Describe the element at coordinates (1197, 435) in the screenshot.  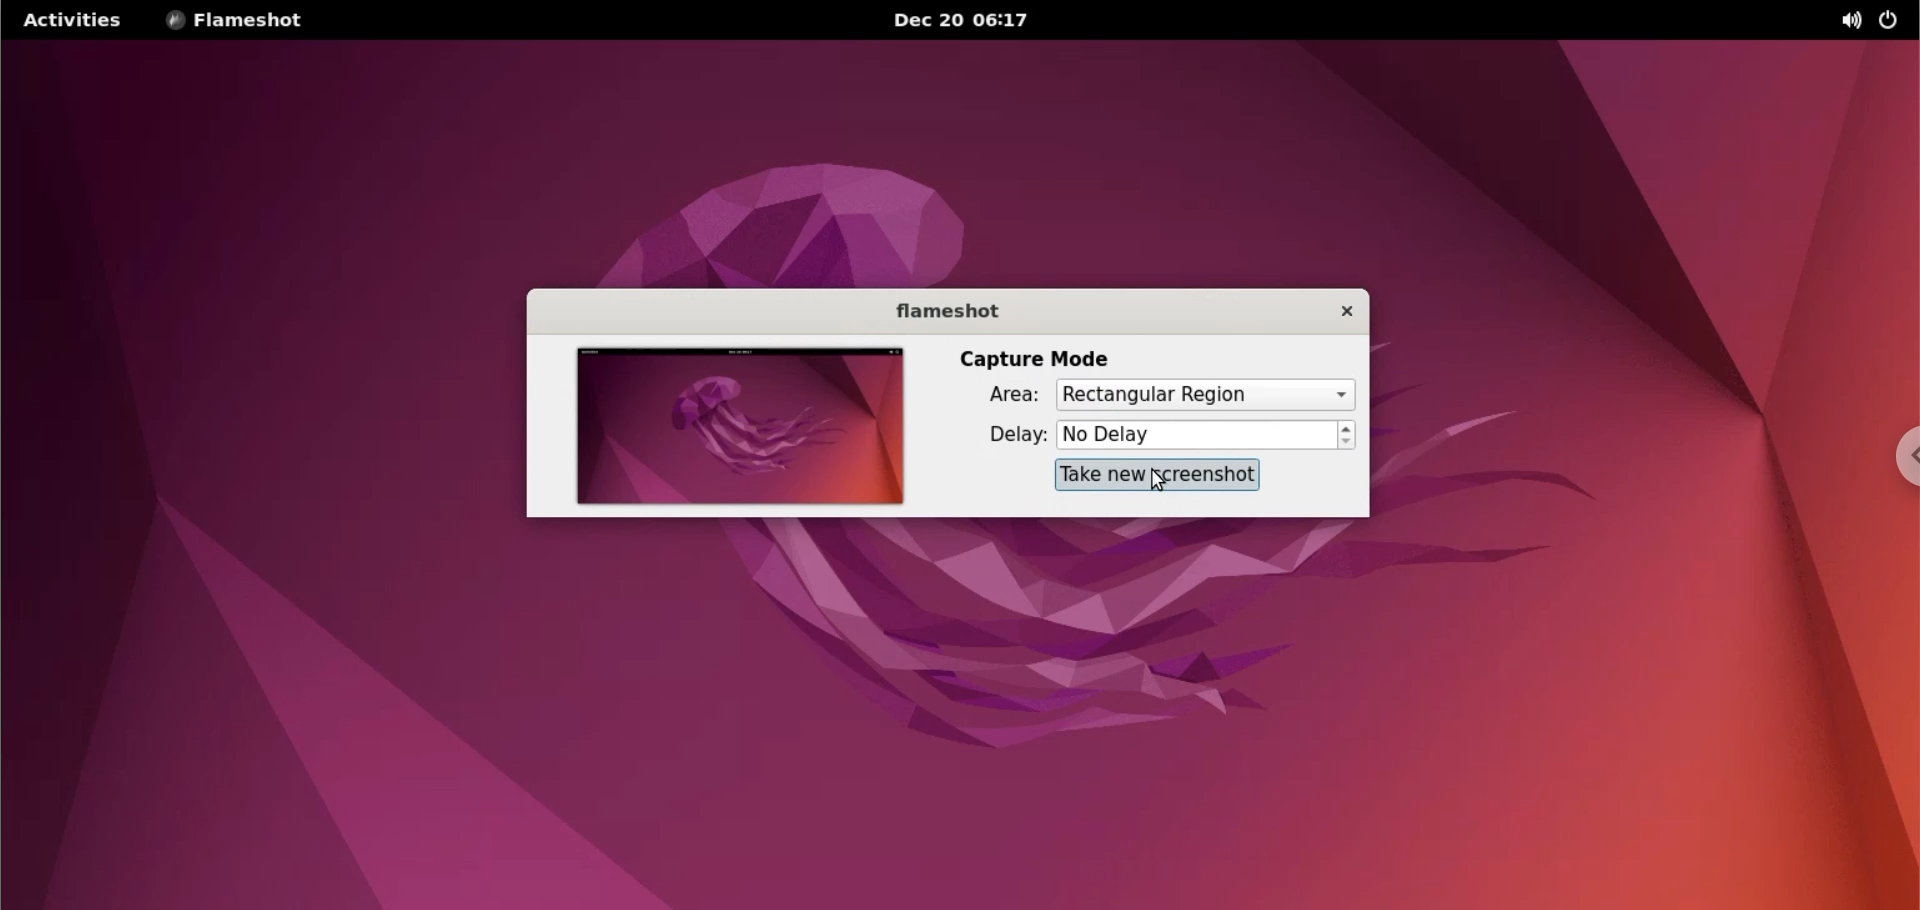
I see `delay time` at that location.